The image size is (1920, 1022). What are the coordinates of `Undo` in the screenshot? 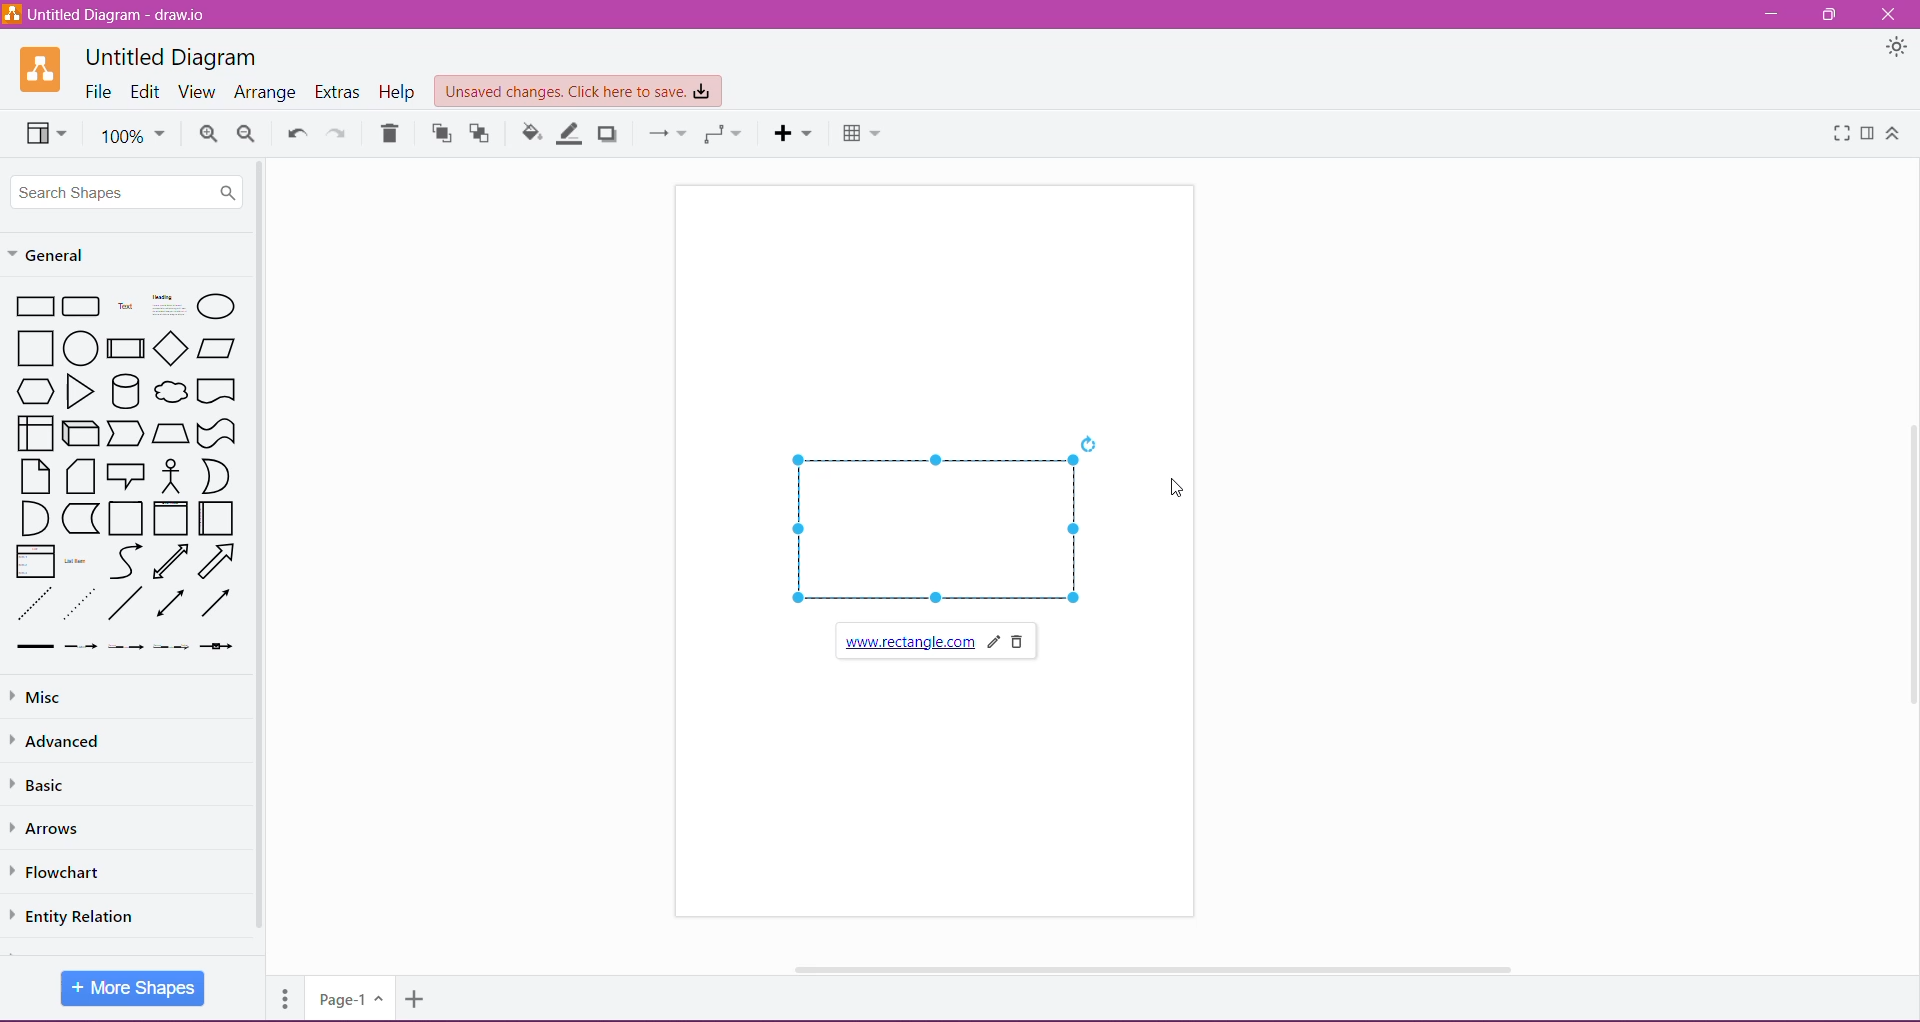 It's located at (298, 130).